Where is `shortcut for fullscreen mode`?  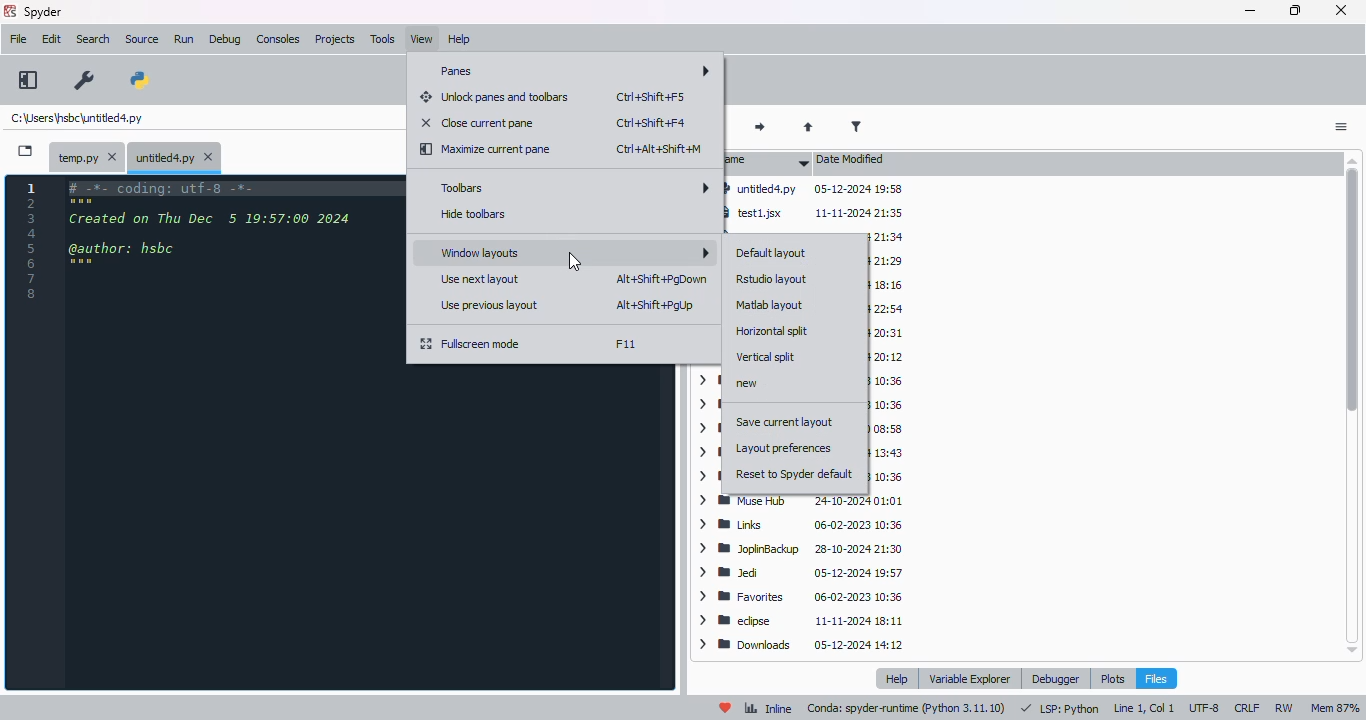 shortcut for fullscreen mode is located at coordinates (625, 344).